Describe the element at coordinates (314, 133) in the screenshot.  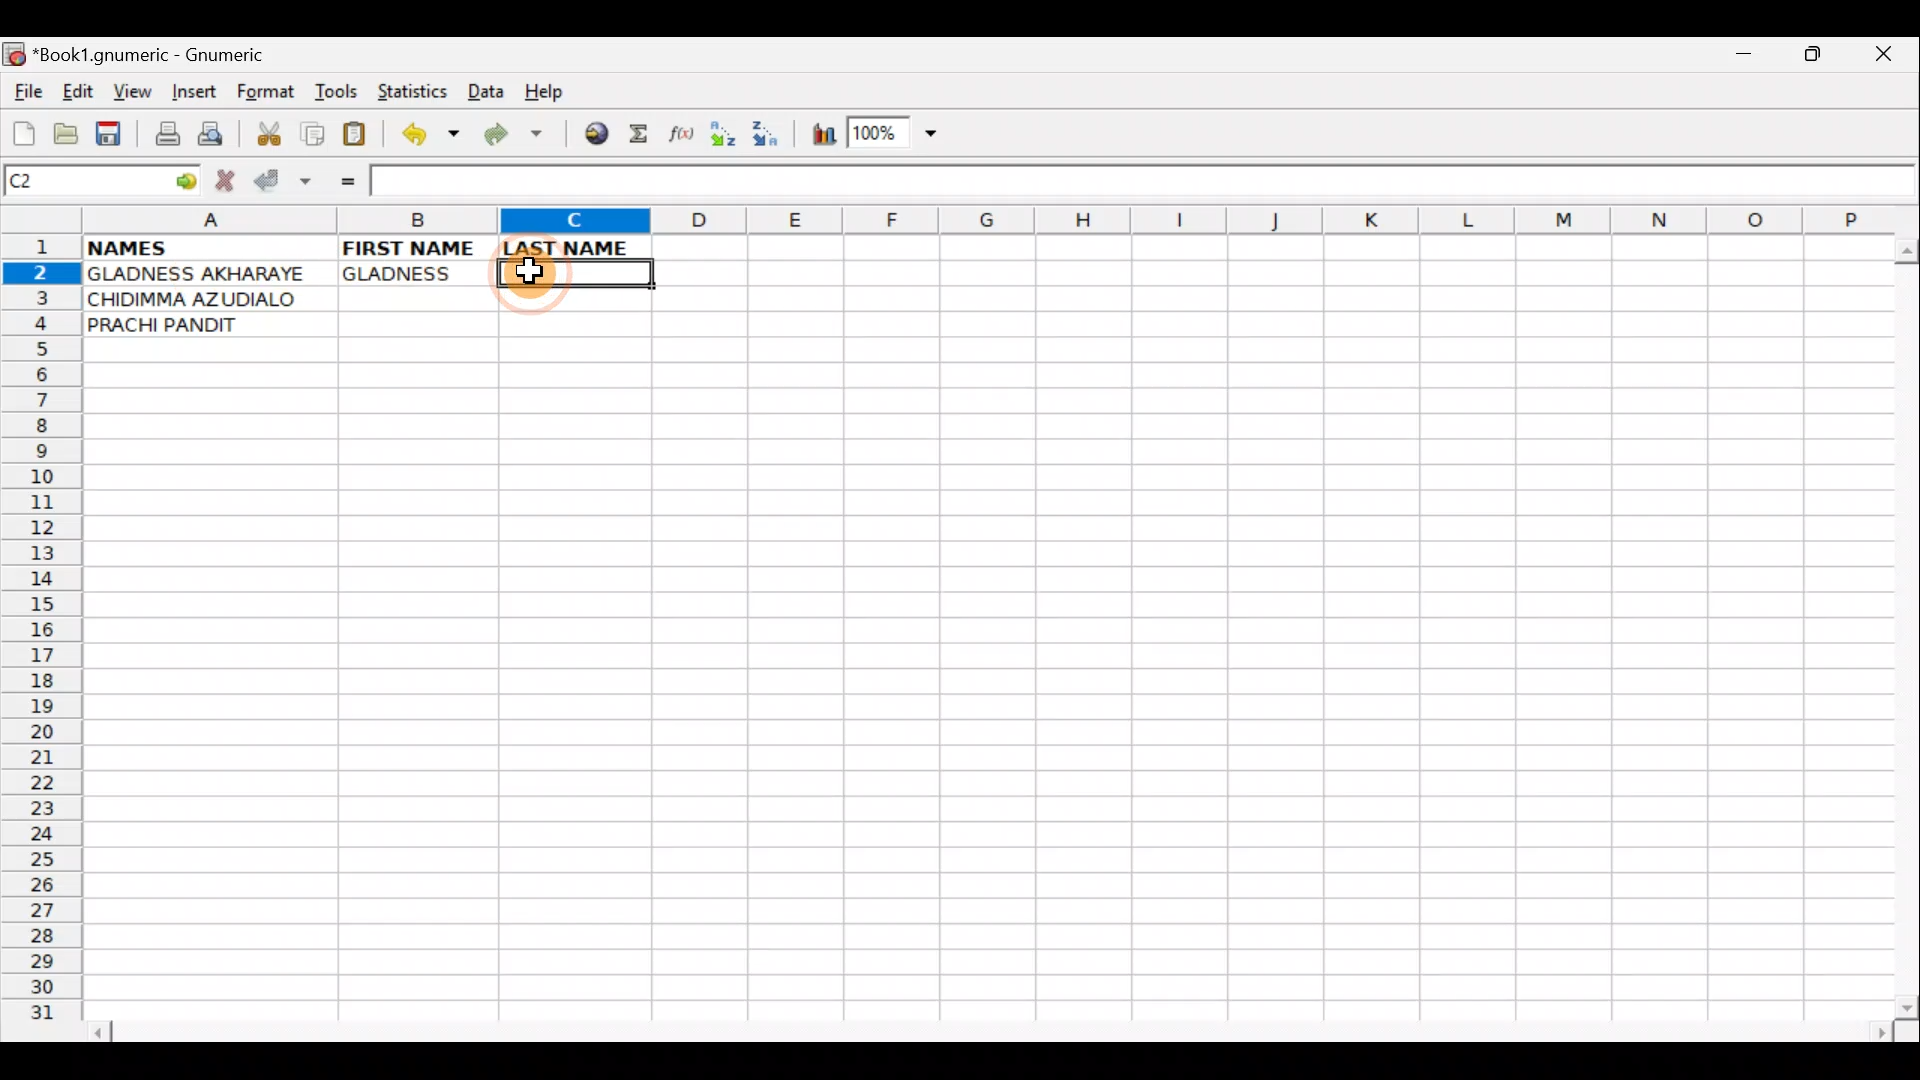
I see `Copy selection` at that location.